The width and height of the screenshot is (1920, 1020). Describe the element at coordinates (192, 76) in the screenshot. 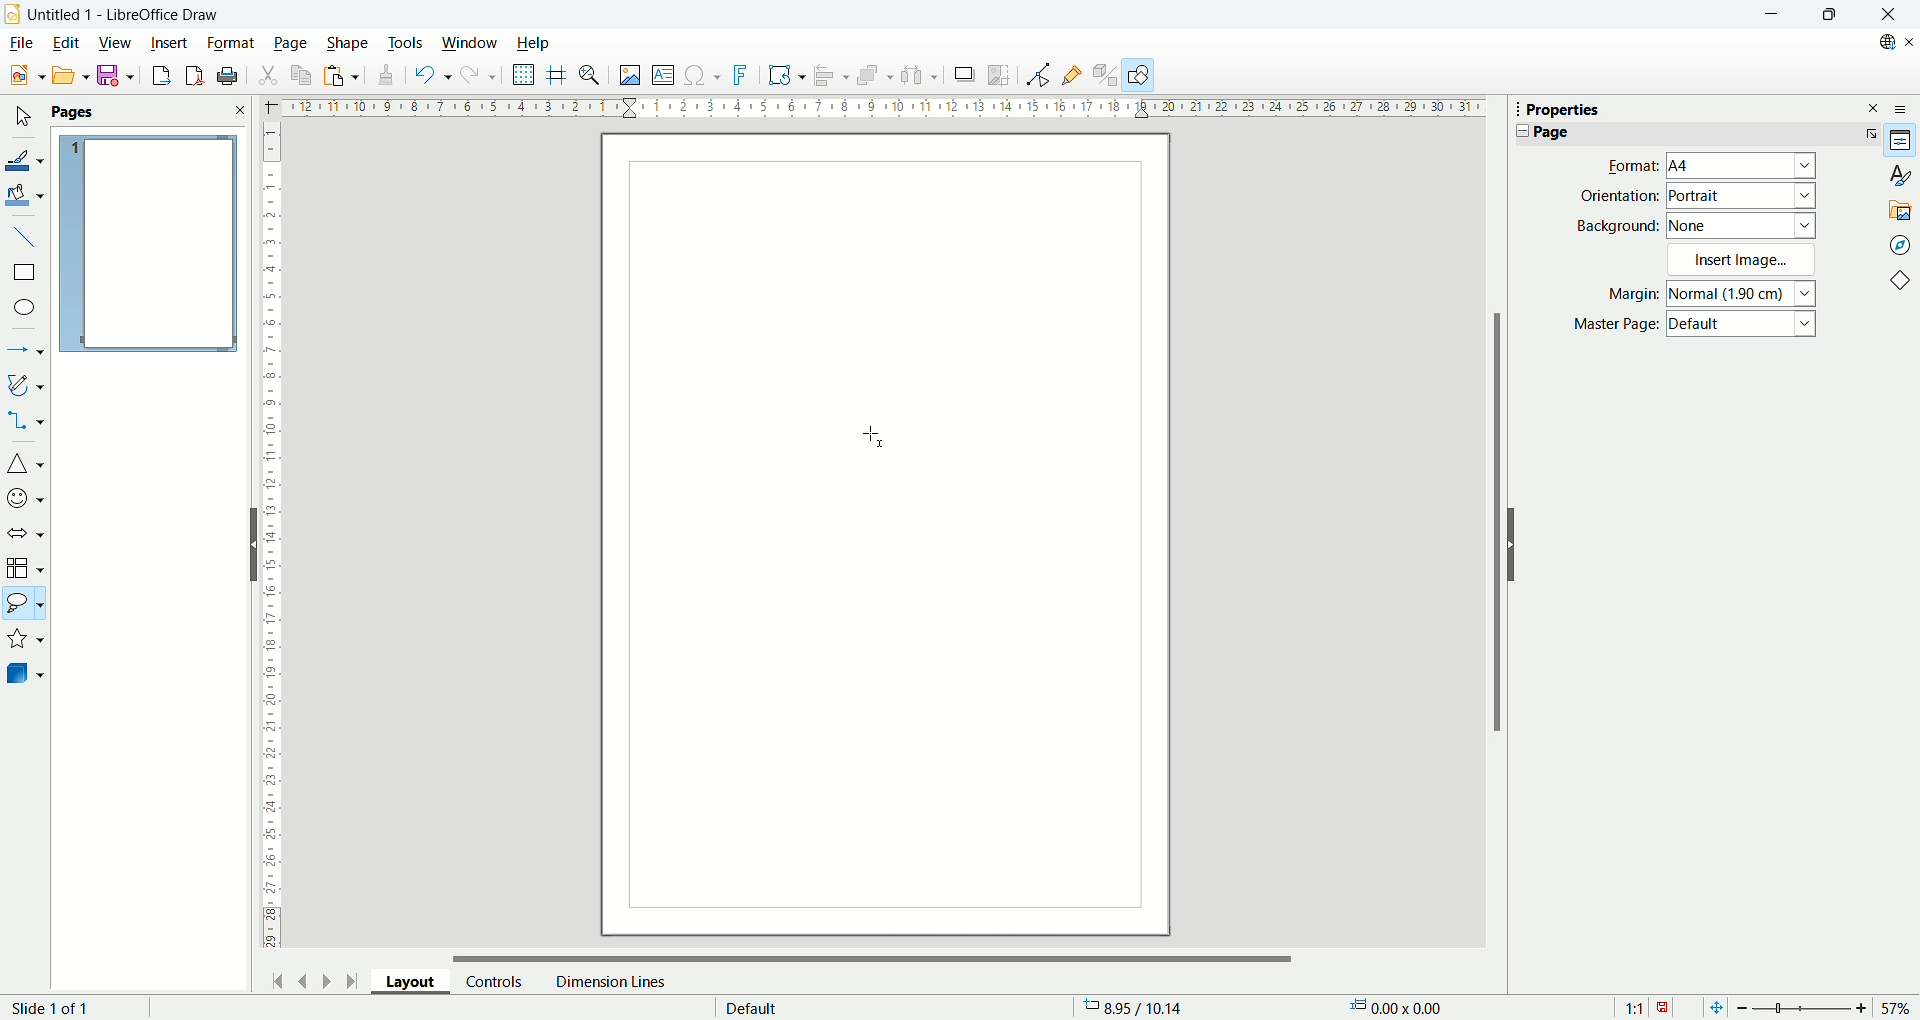

I see `export as PDF` at that location.